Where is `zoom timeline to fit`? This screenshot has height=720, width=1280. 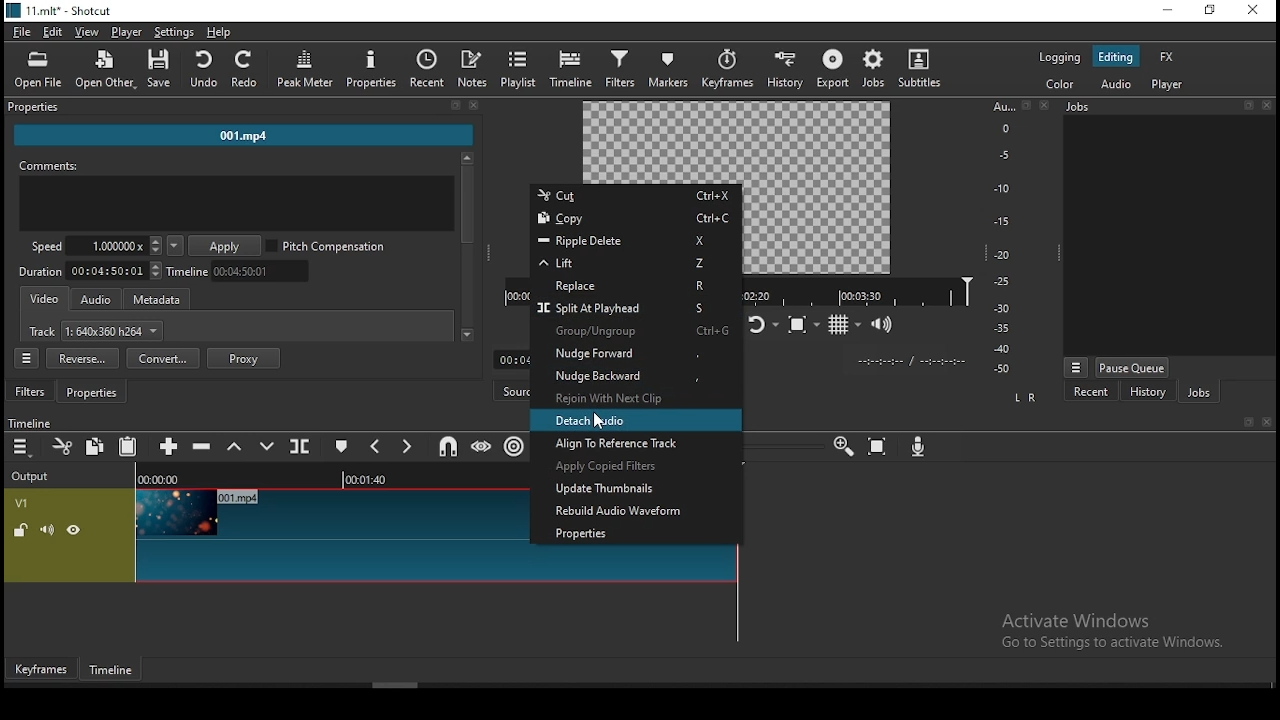
zoom timeline to fit is located at coordinates (879, 444).